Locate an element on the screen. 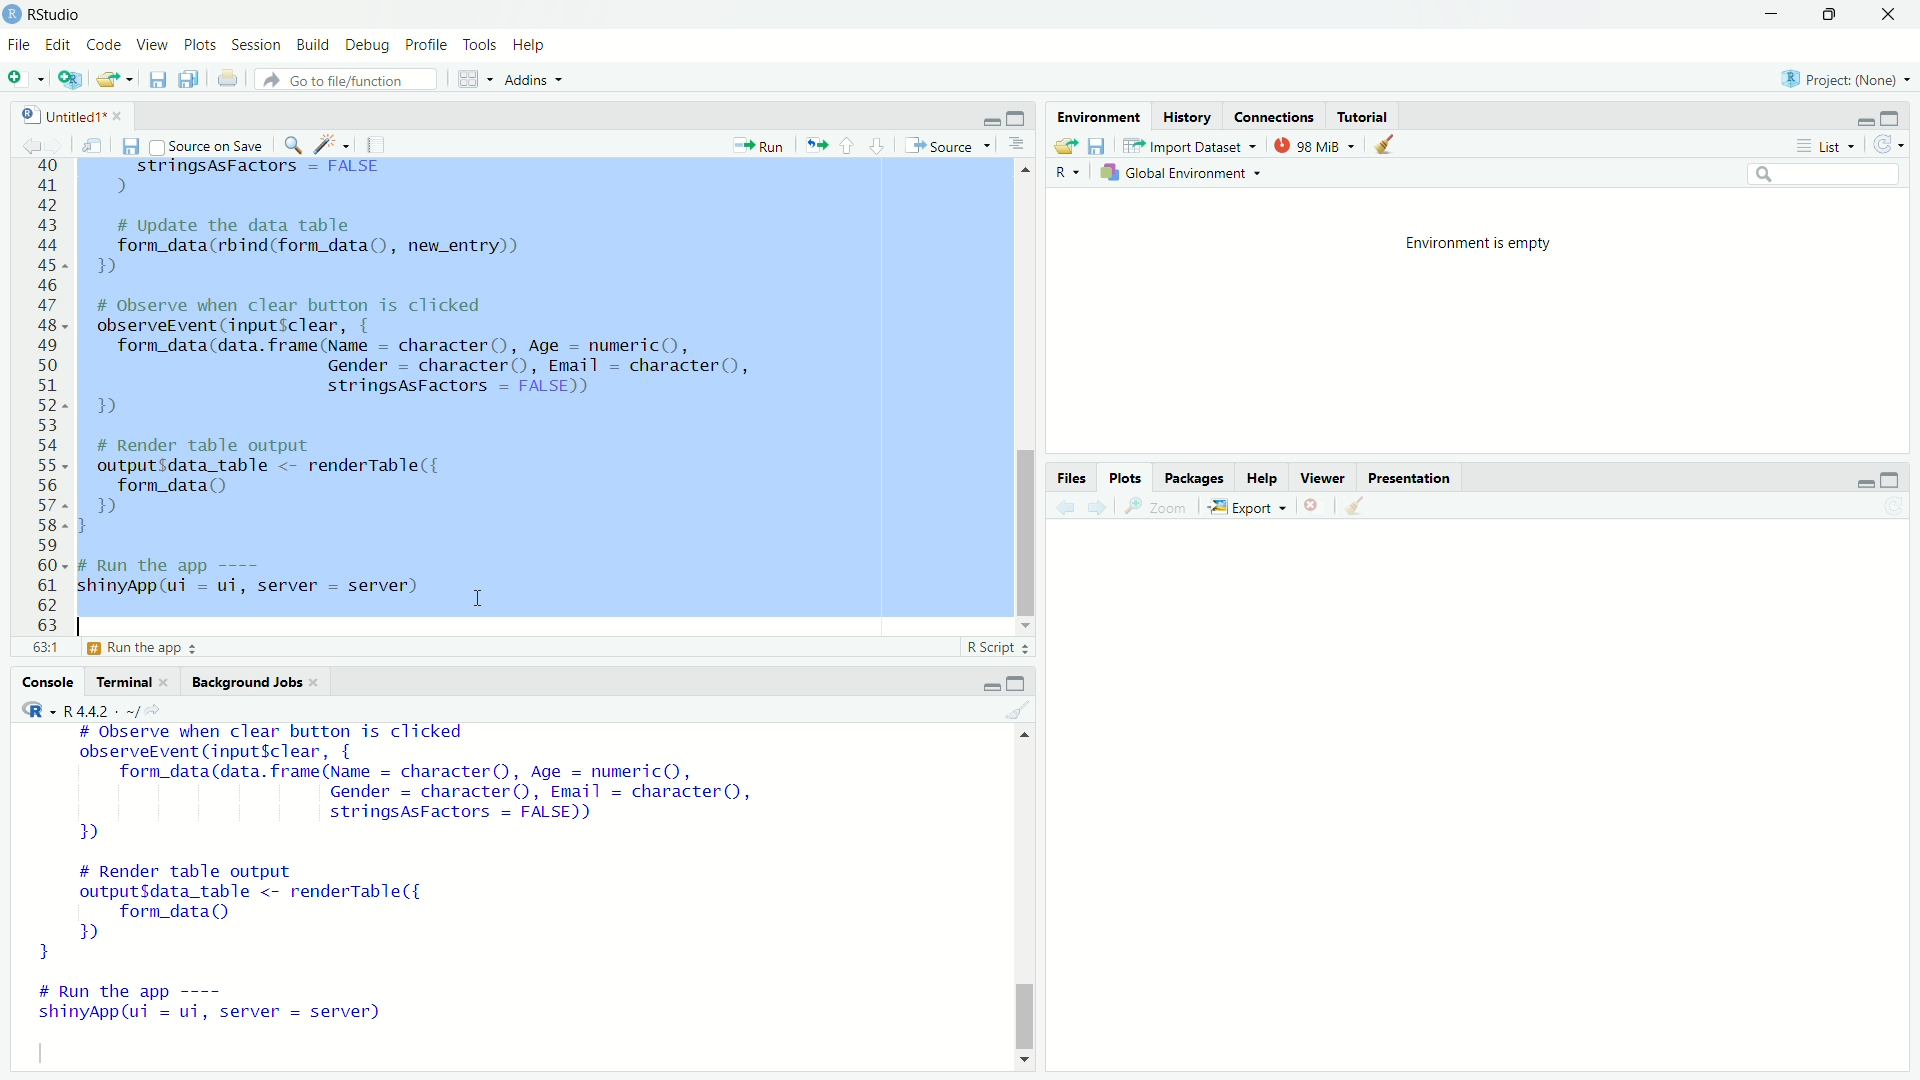  view the current working directory is located at coordinates (160, 710).